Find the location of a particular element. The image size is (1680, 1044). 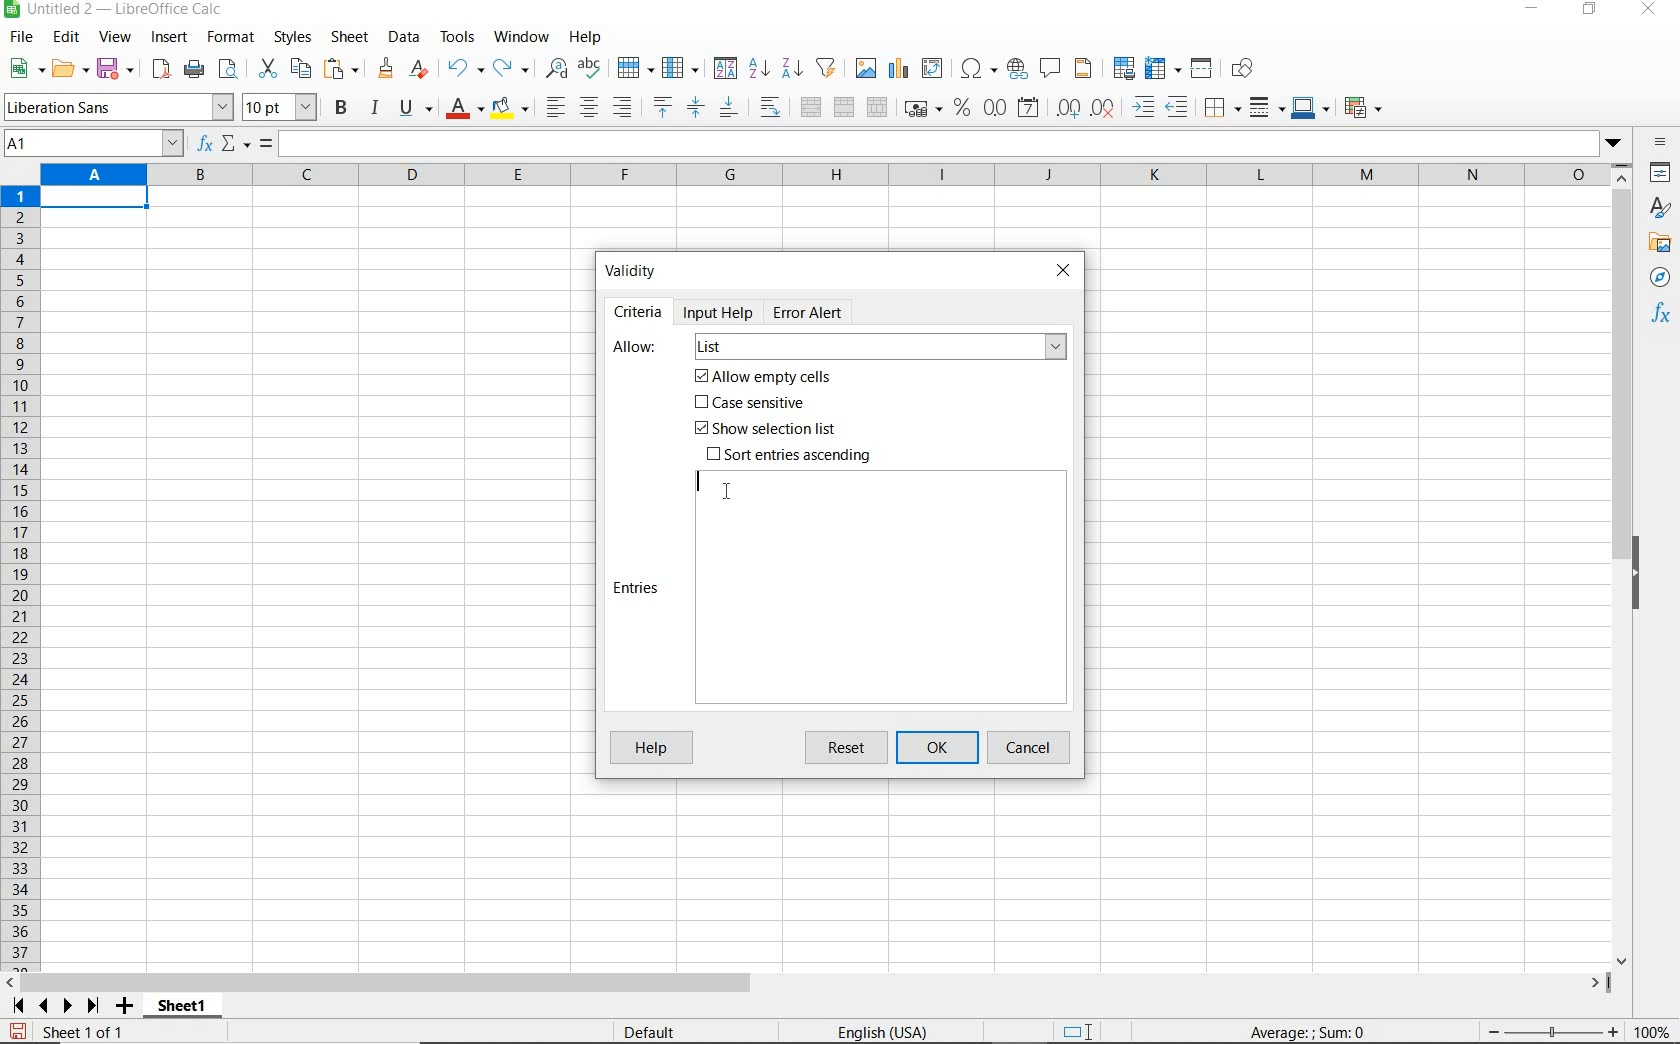

columns is located at coordinates (823, 176).